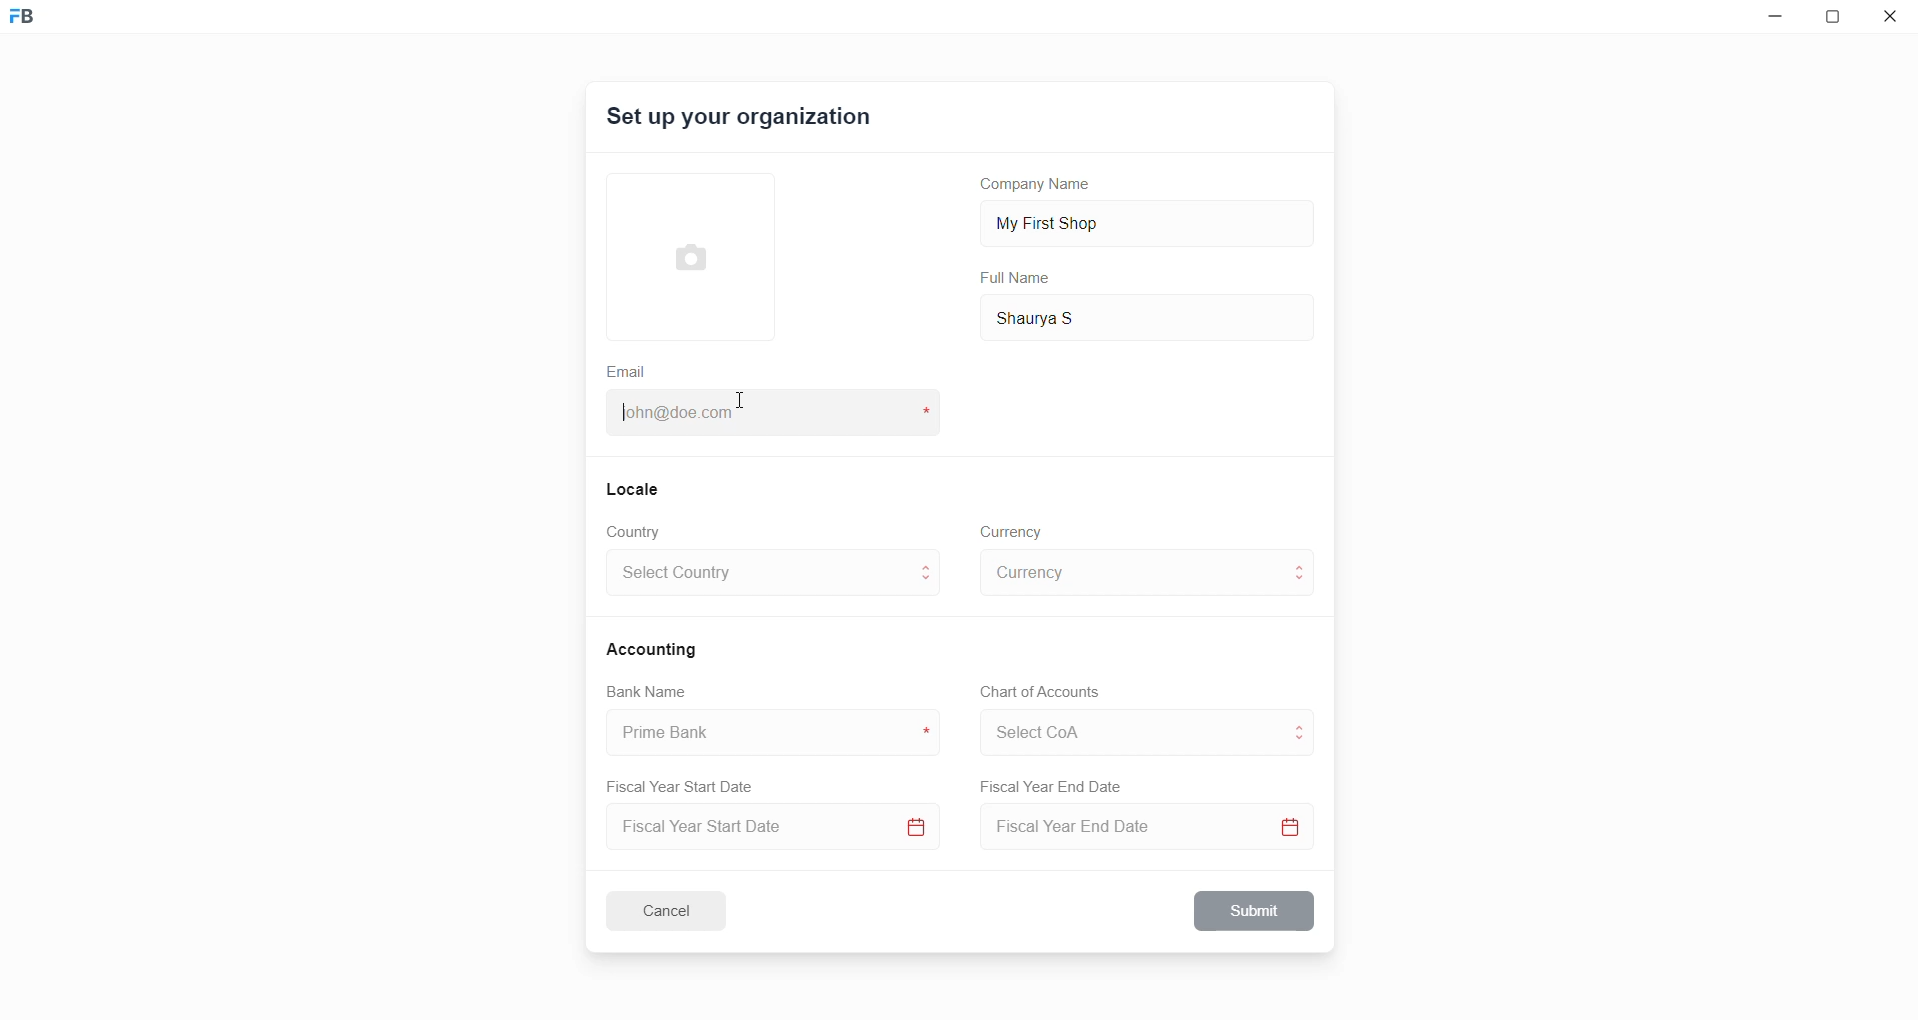 The height and width of the screenshot is (1020, 1918). What do you see at coordinates (638, 532) in the screenshot?
I see `Country` at bounding box center [638, 532].